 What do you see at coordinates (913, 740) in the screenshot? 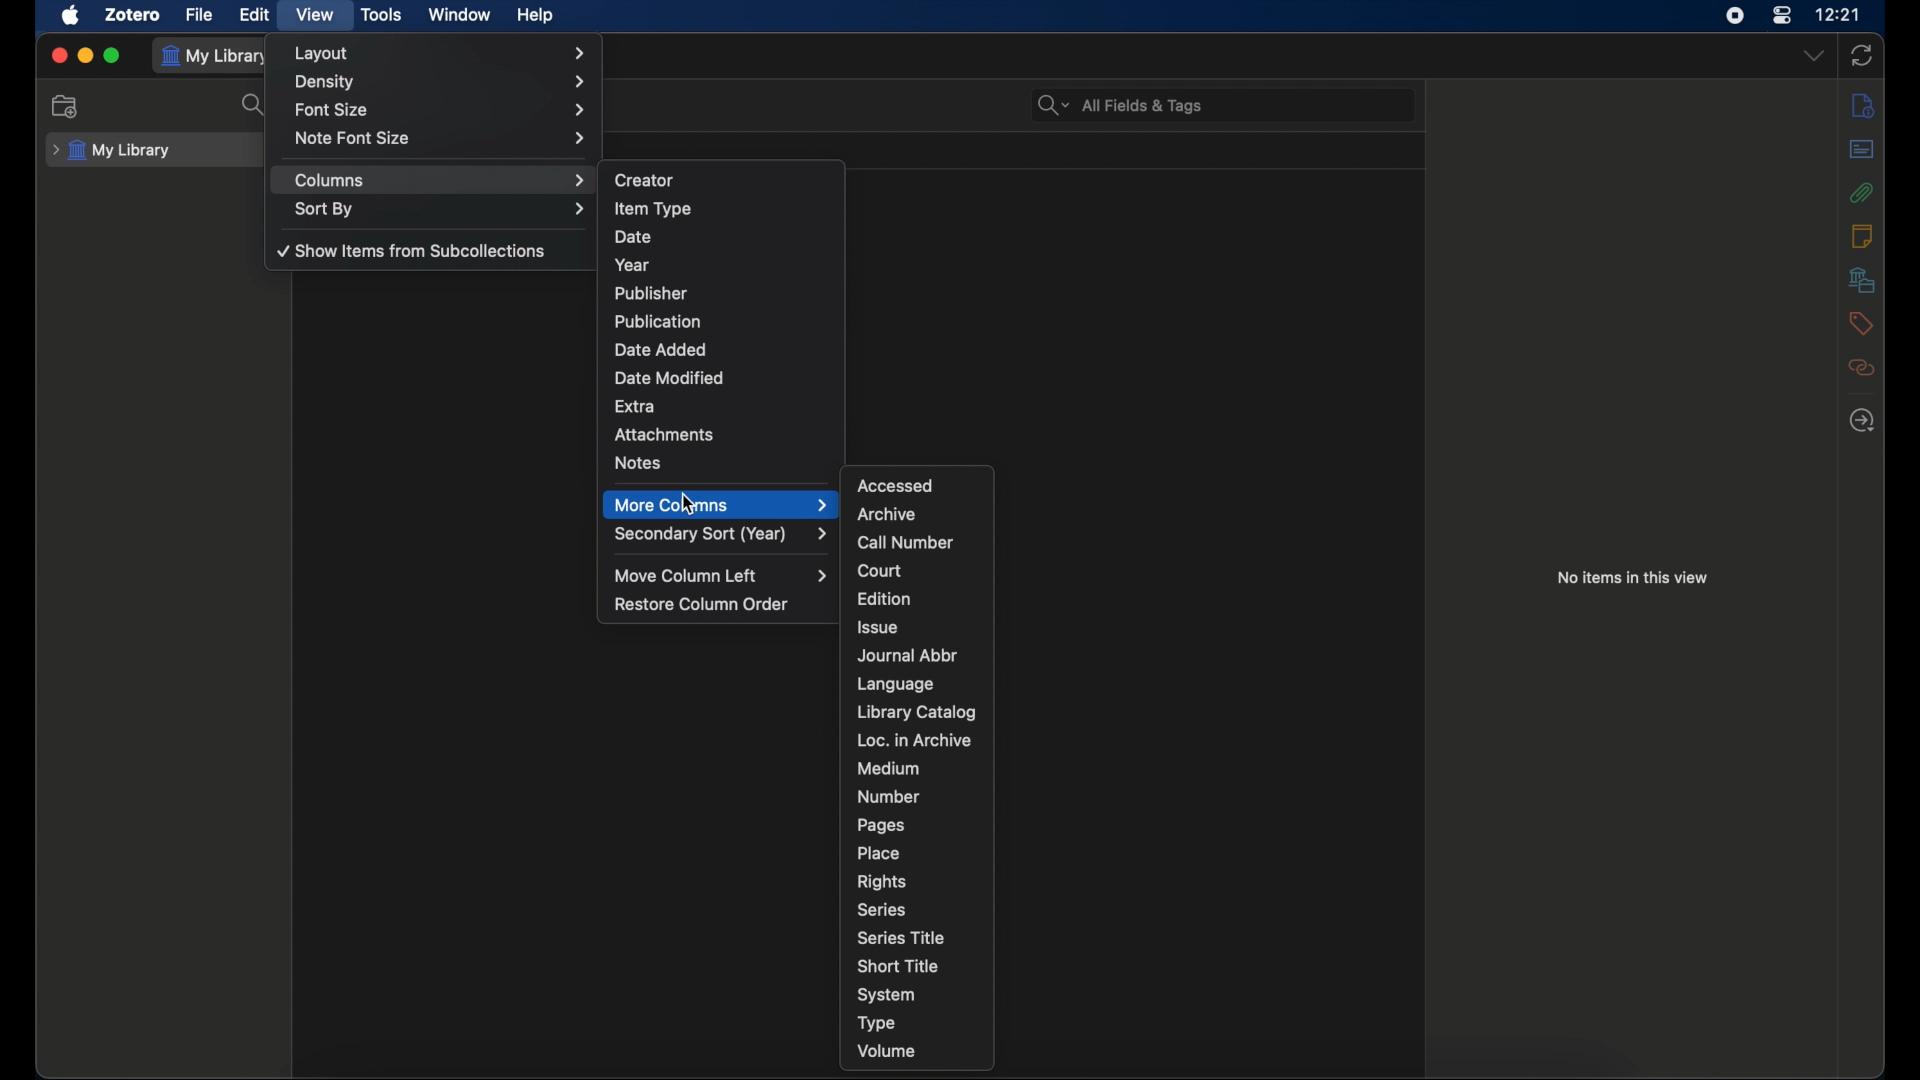
I see `loc.in archive` at bounding box center [913, 740].